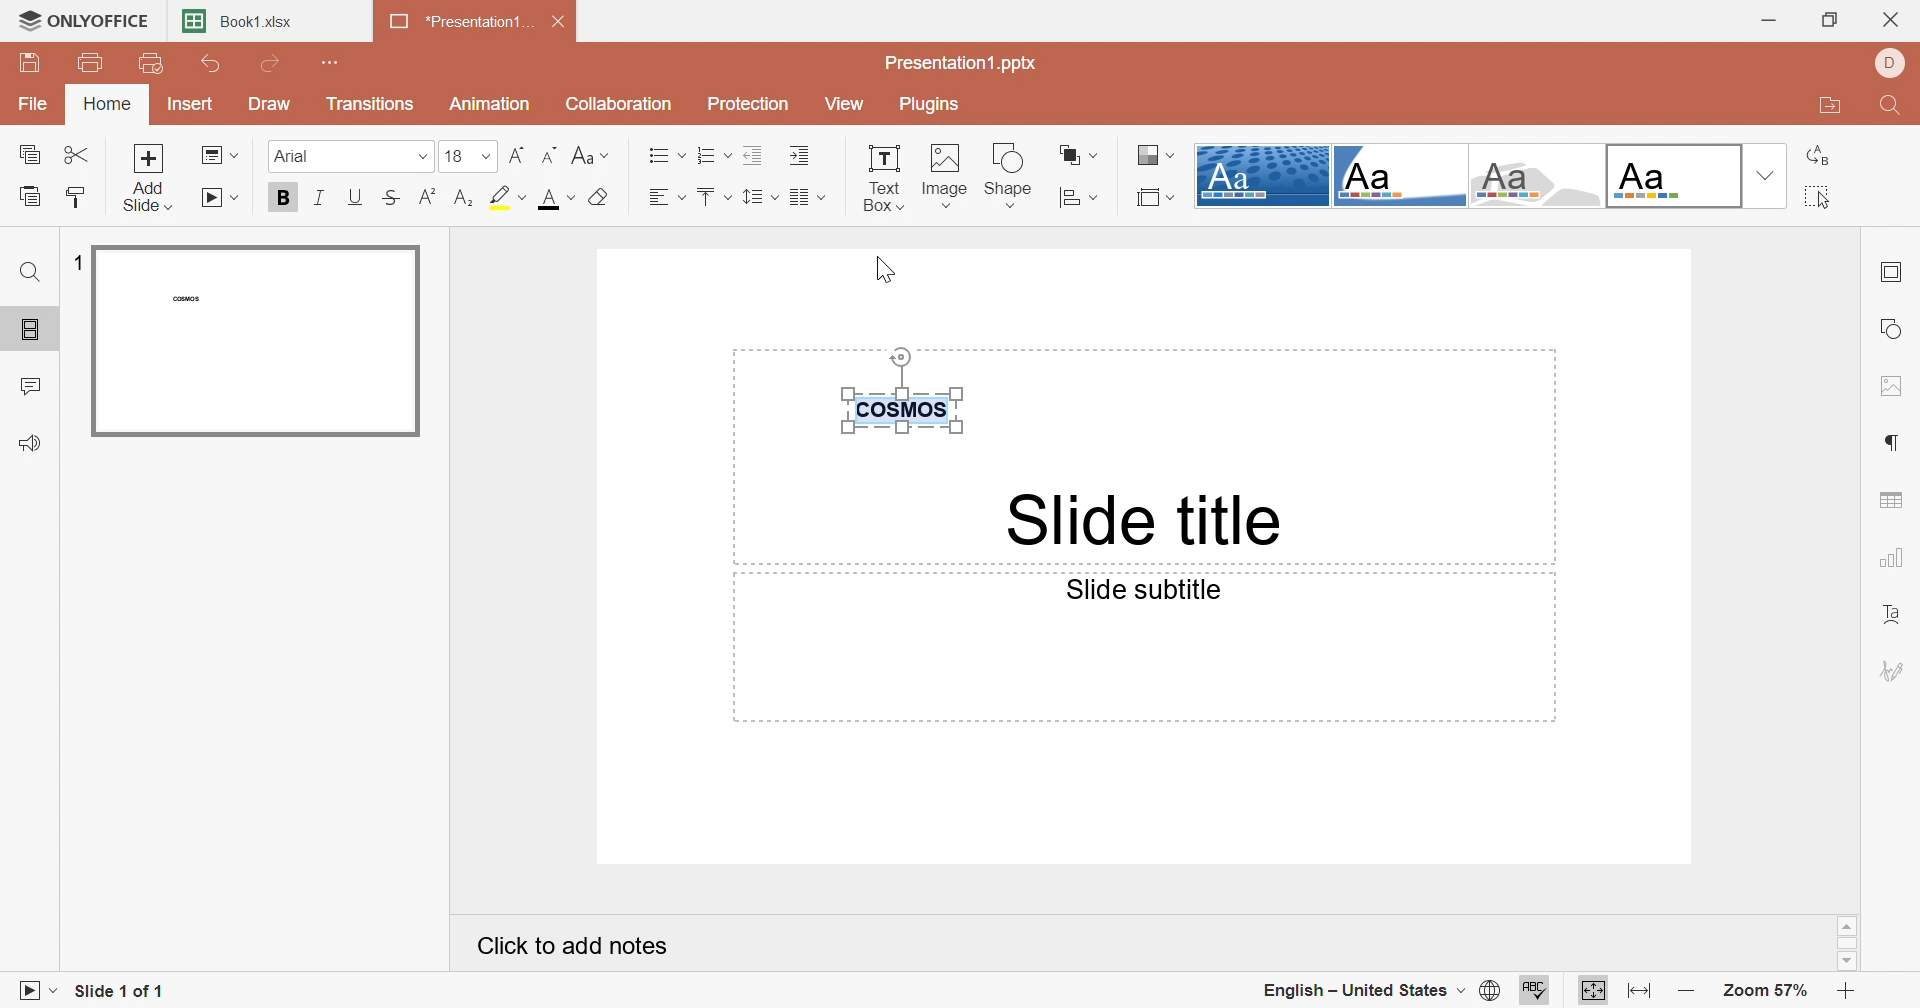  Describe the element at coordinates (1818, 199) in the screenshot. I see `Select all` at that location.